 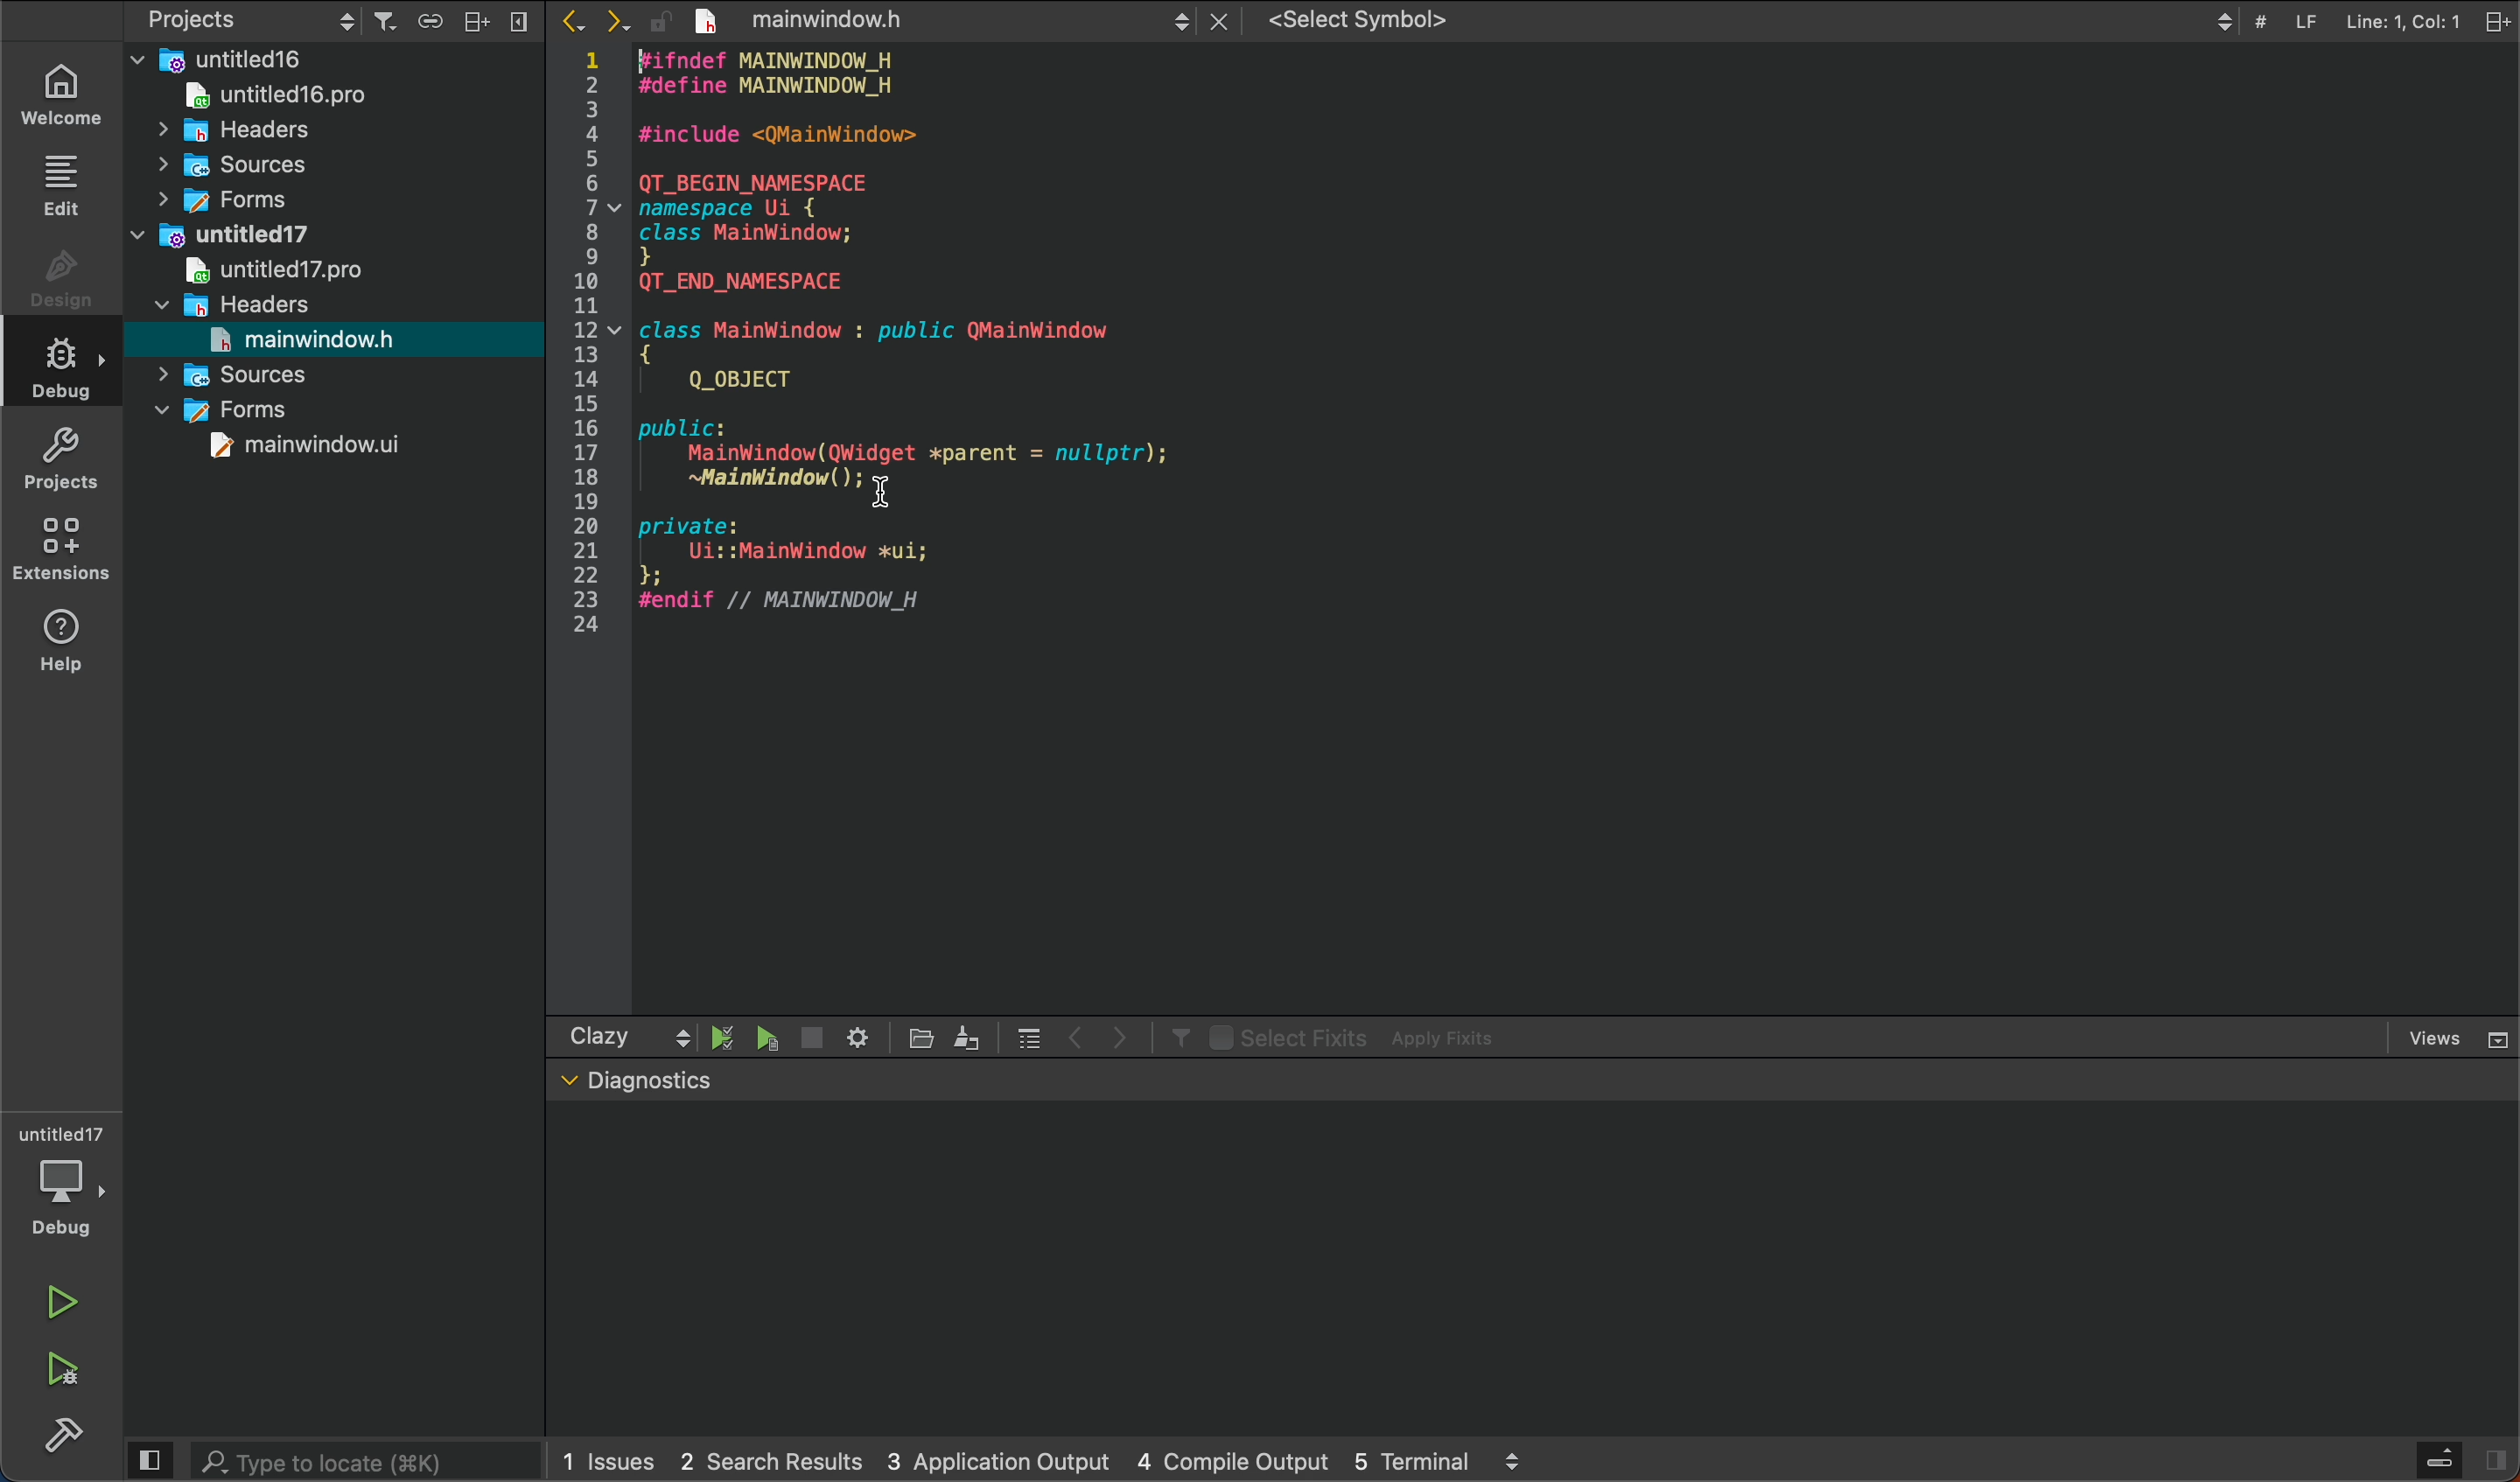 I want to click on Views, so click(x=2457, y=1037).